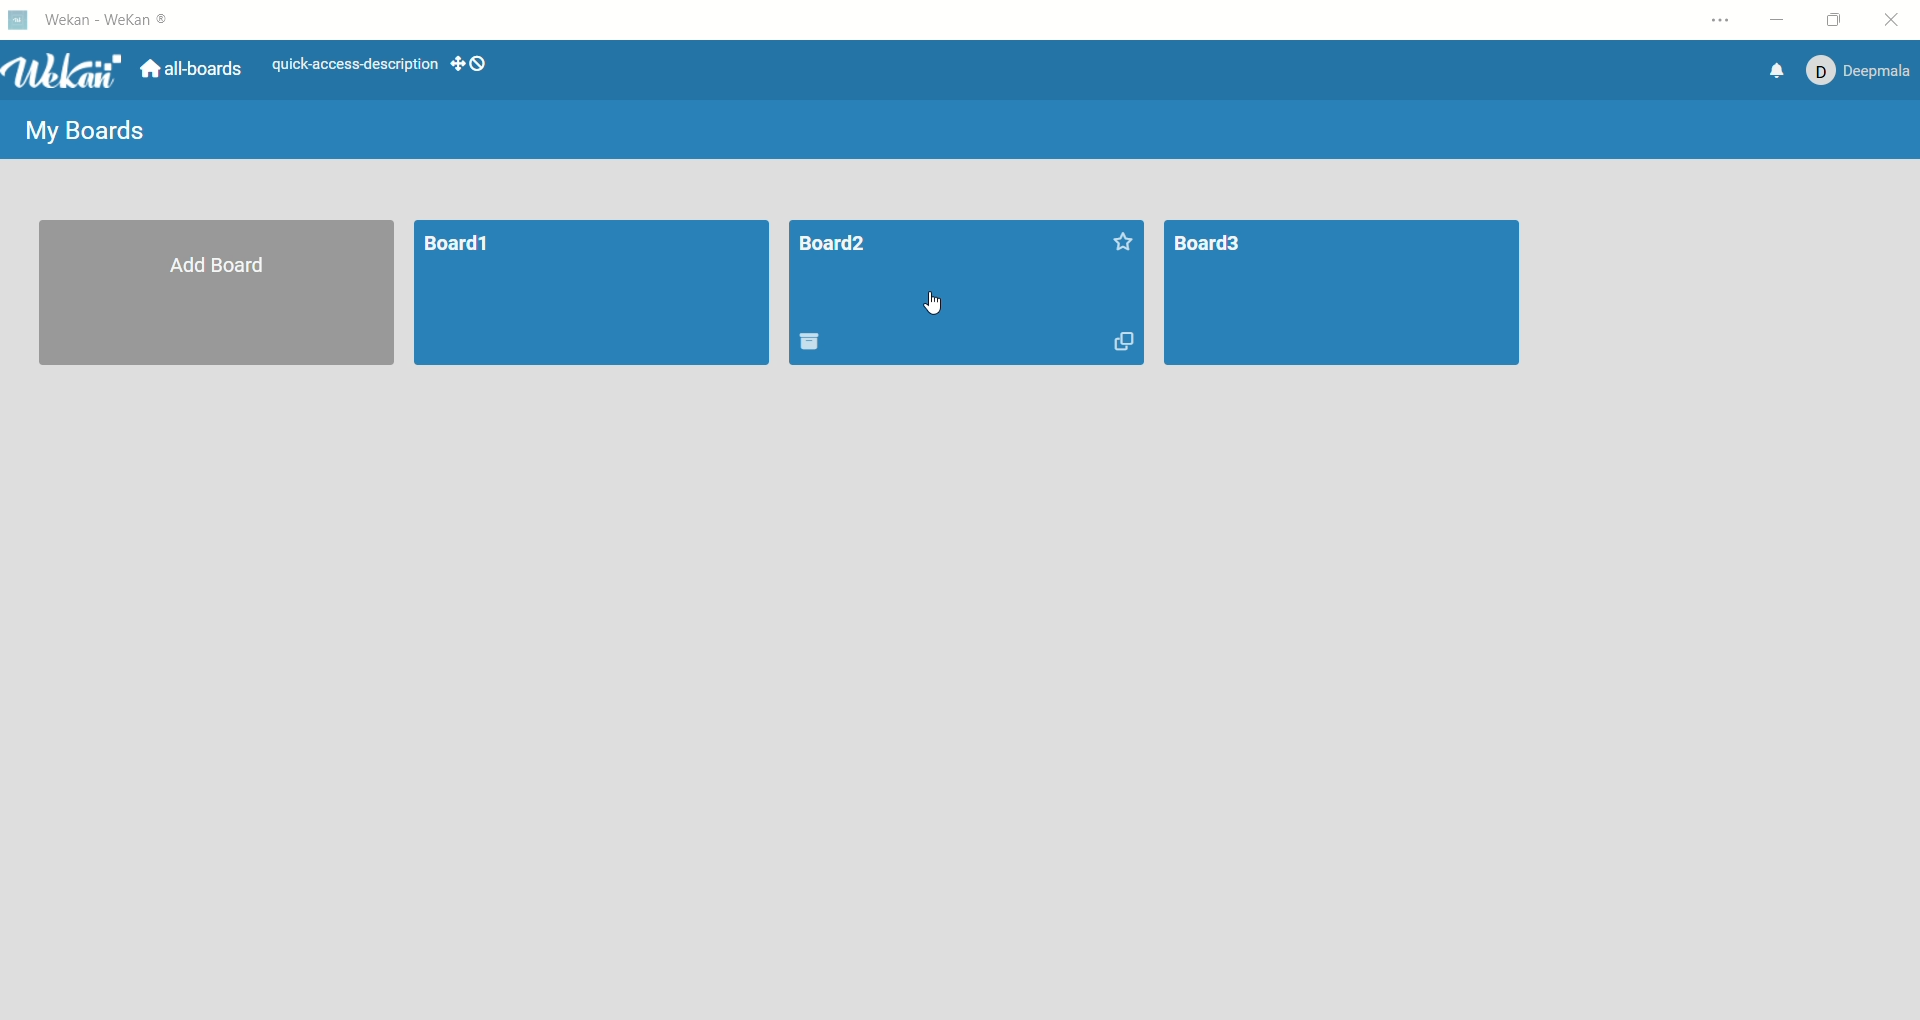 This screenshot has width=1920, height=1020. I want to click on maximize, so click(1833, 18).